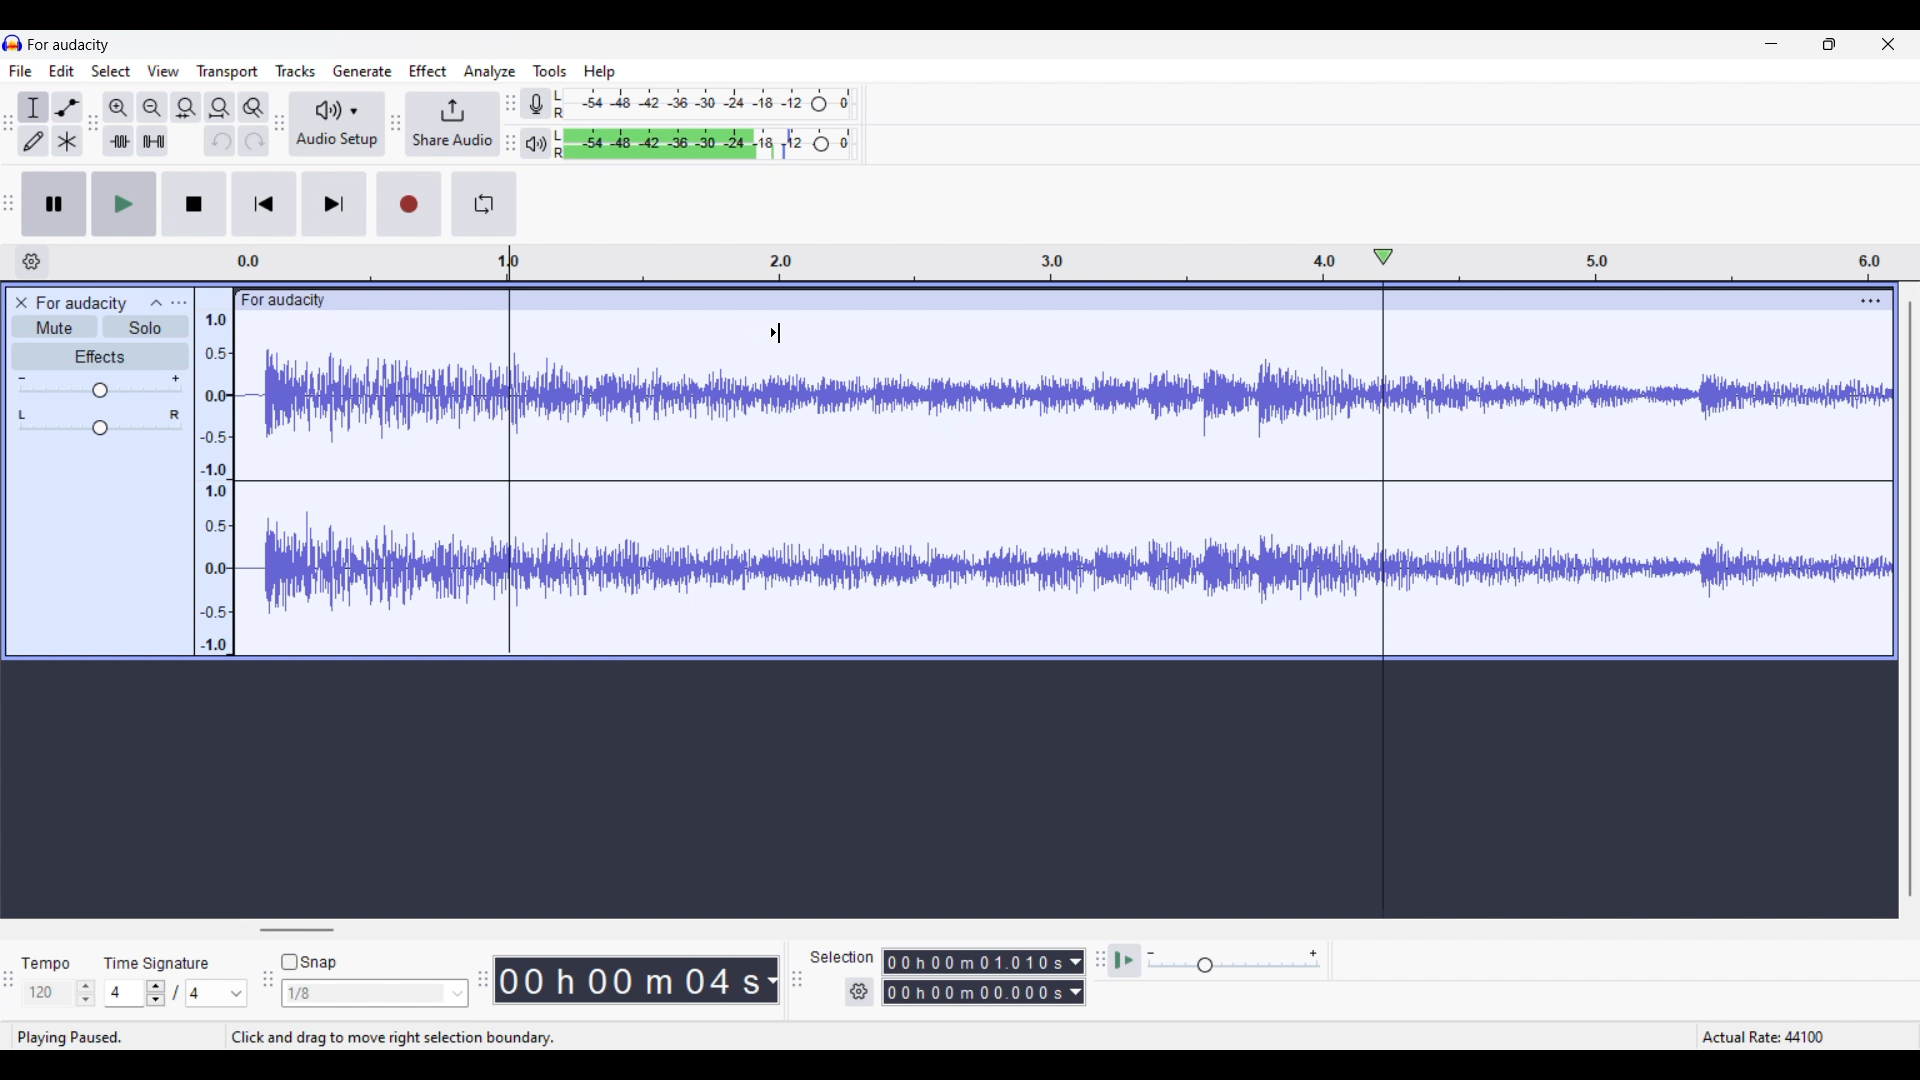 The height and width of the screenshot is (1080, 1920). Describe the element at coordinates (32, 262) in the screenshot. I see `Timeline options` at that location.